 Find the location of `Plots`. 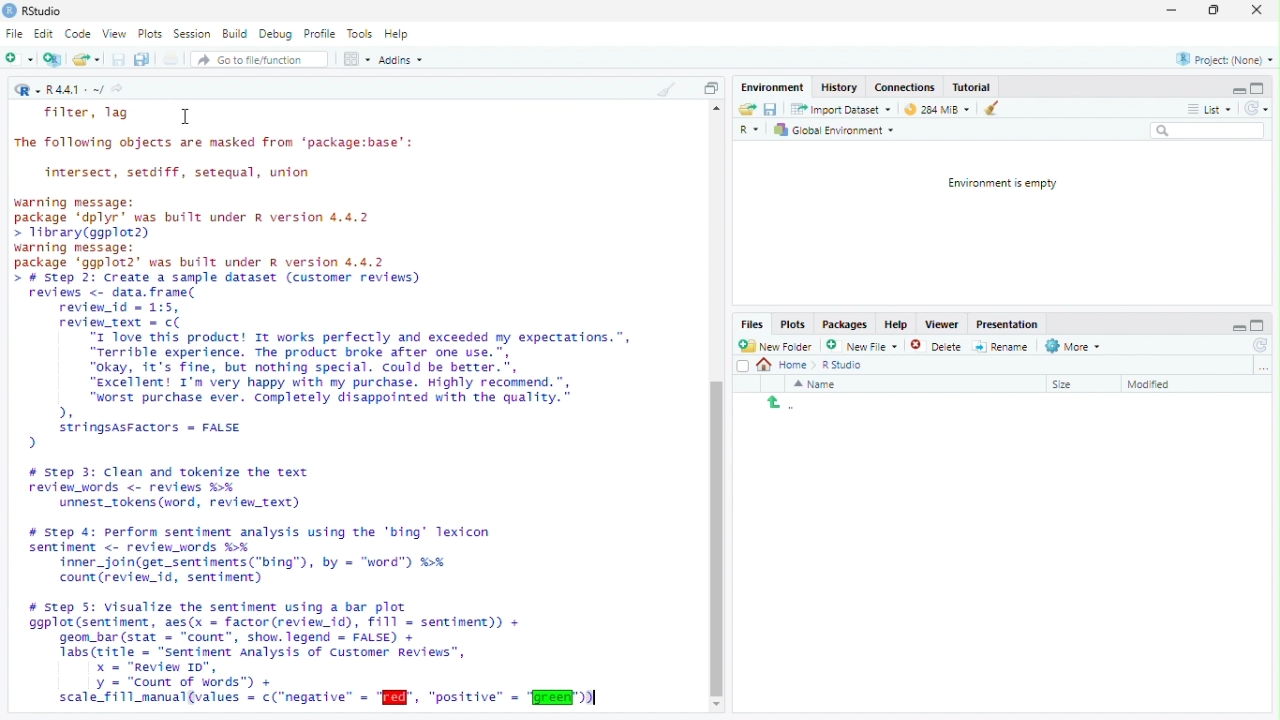

Plots is located at coordinates (794, 325).